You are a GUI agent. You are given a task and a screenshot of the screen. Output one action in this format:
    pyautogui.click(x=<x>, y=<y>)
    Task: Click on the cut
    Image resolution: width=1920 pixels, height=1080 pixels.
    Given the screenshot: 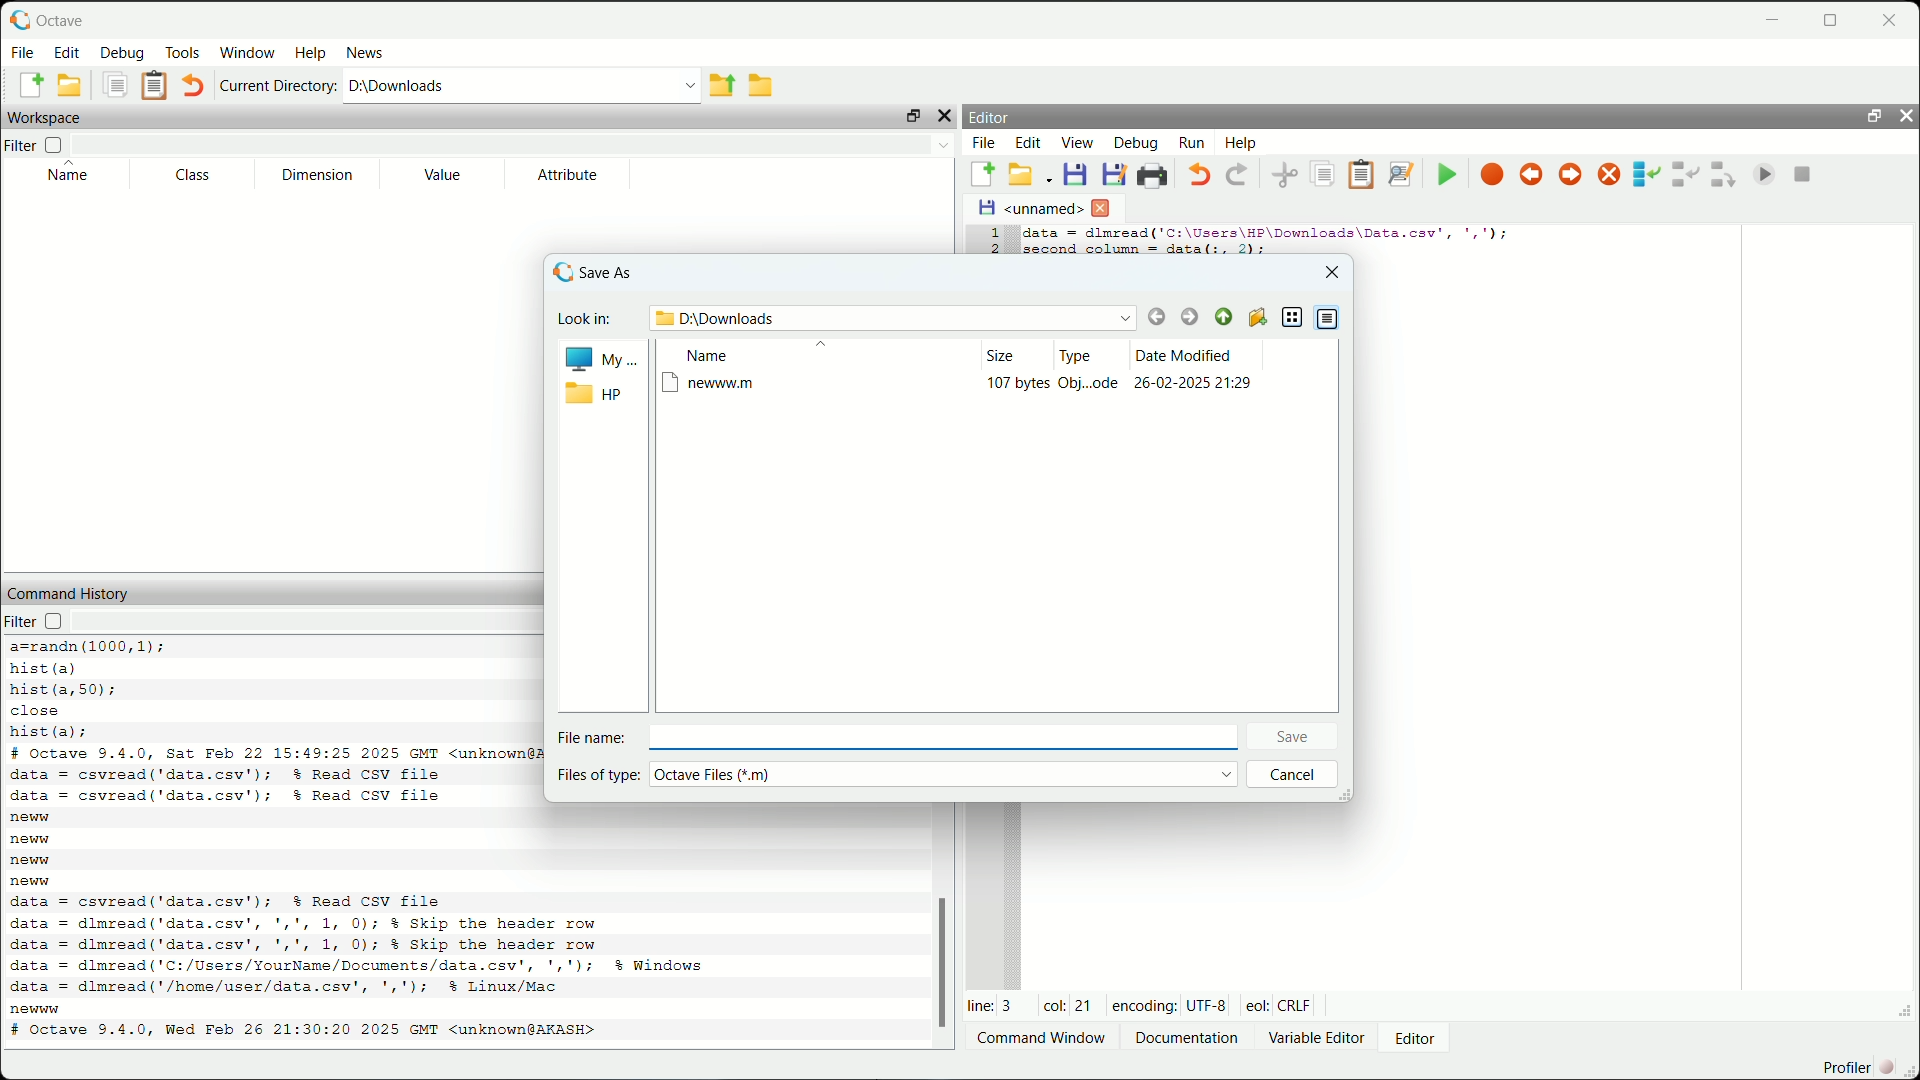 What is the action you would take?
    pyautogui.click(x=1288, y=177)
    